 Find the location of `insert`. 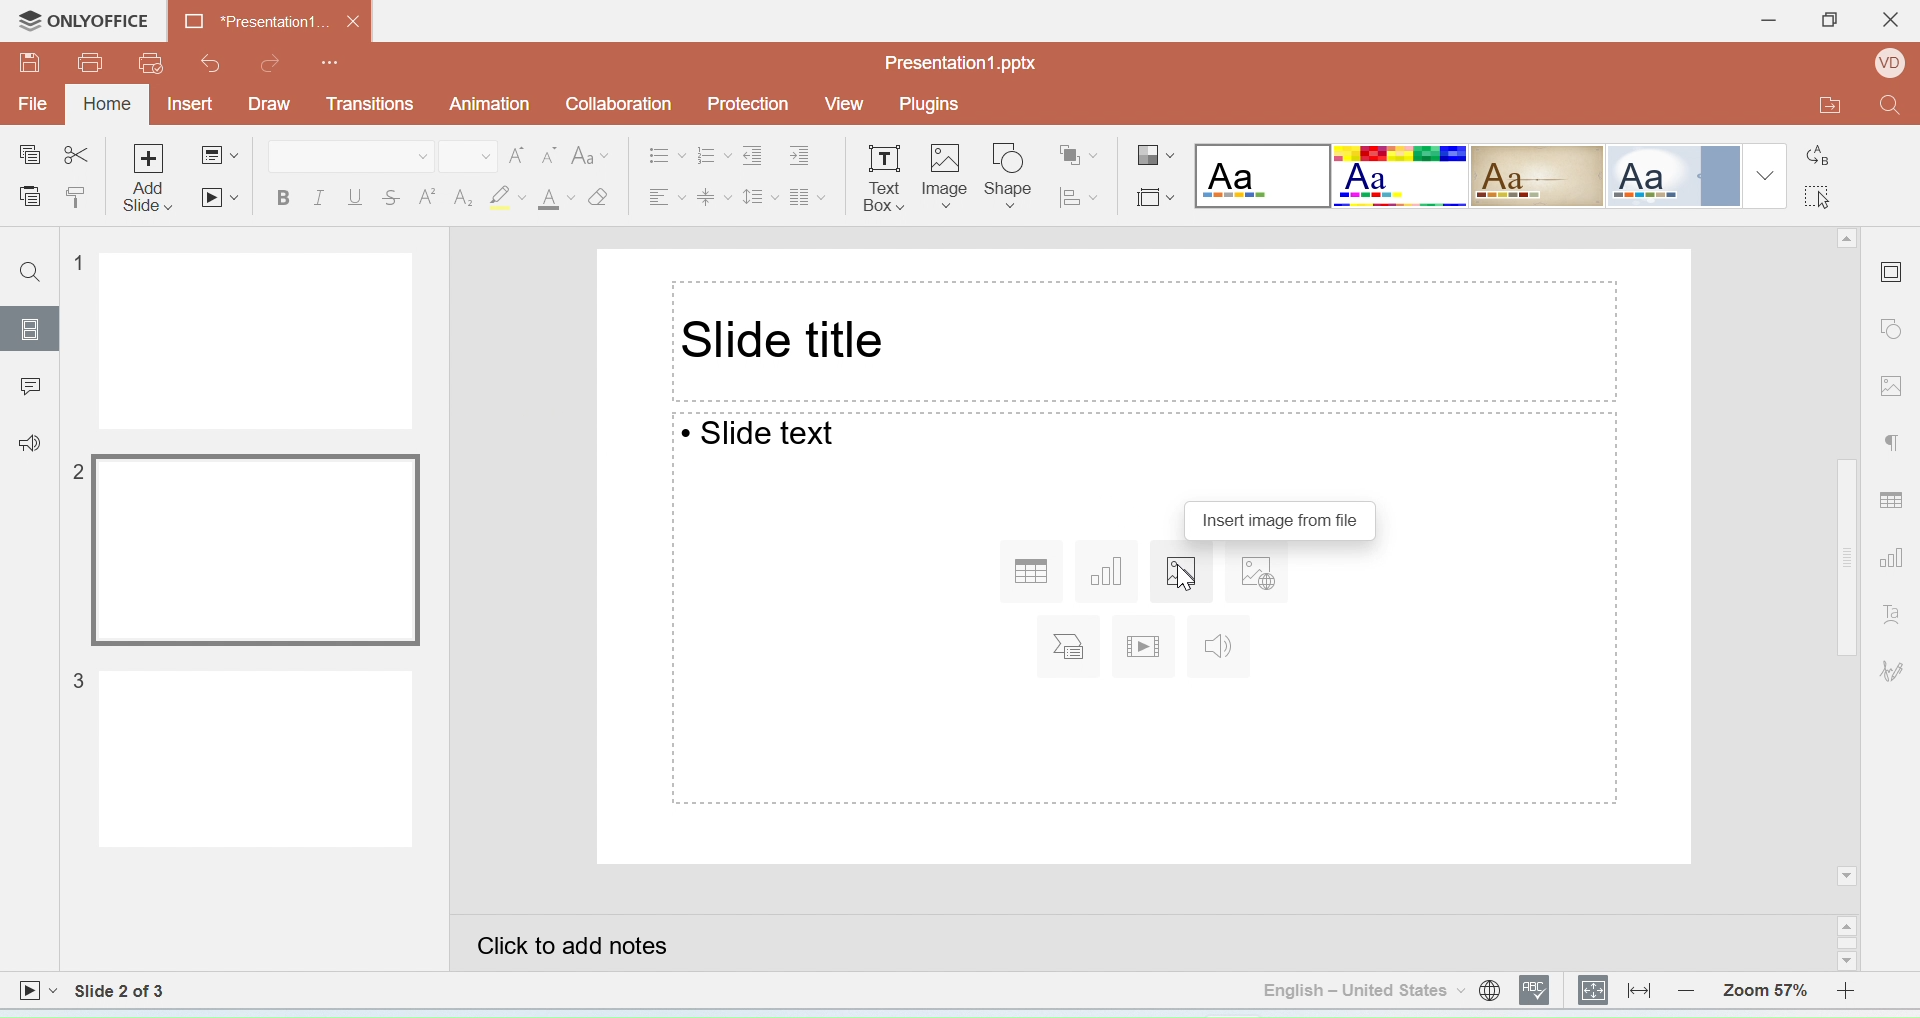

insert is located at coordinates (1072, 647).